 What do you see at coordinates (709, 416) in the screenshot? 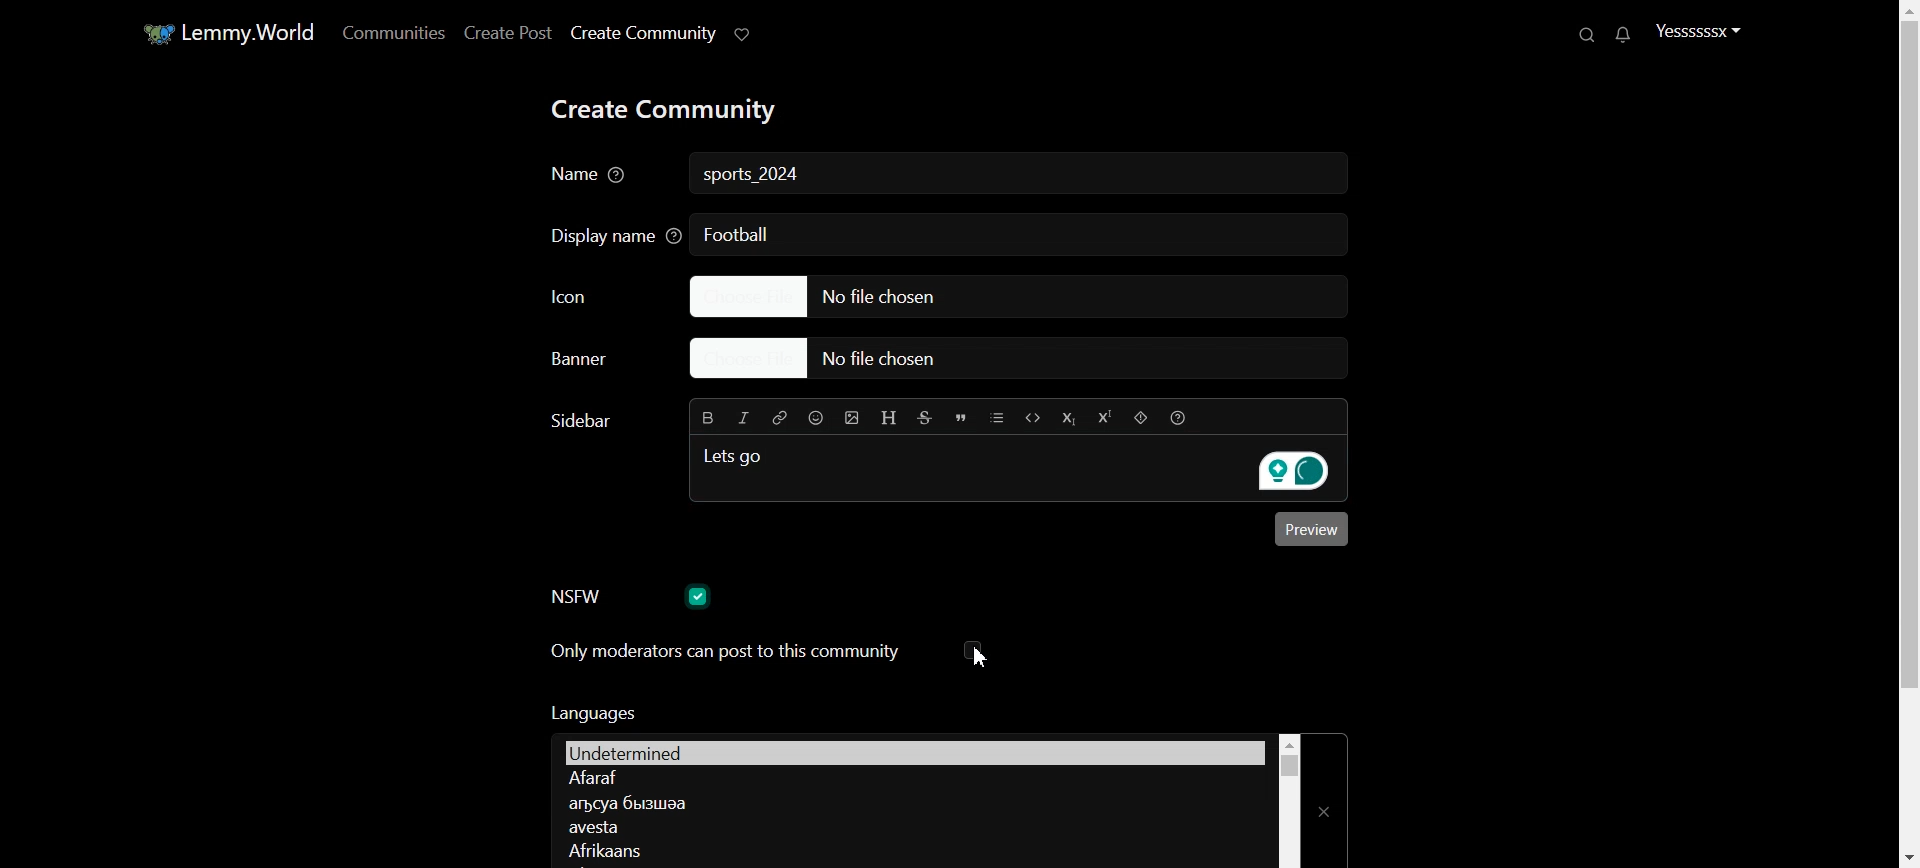
I see `Bold` at bounding box center [709, 416].